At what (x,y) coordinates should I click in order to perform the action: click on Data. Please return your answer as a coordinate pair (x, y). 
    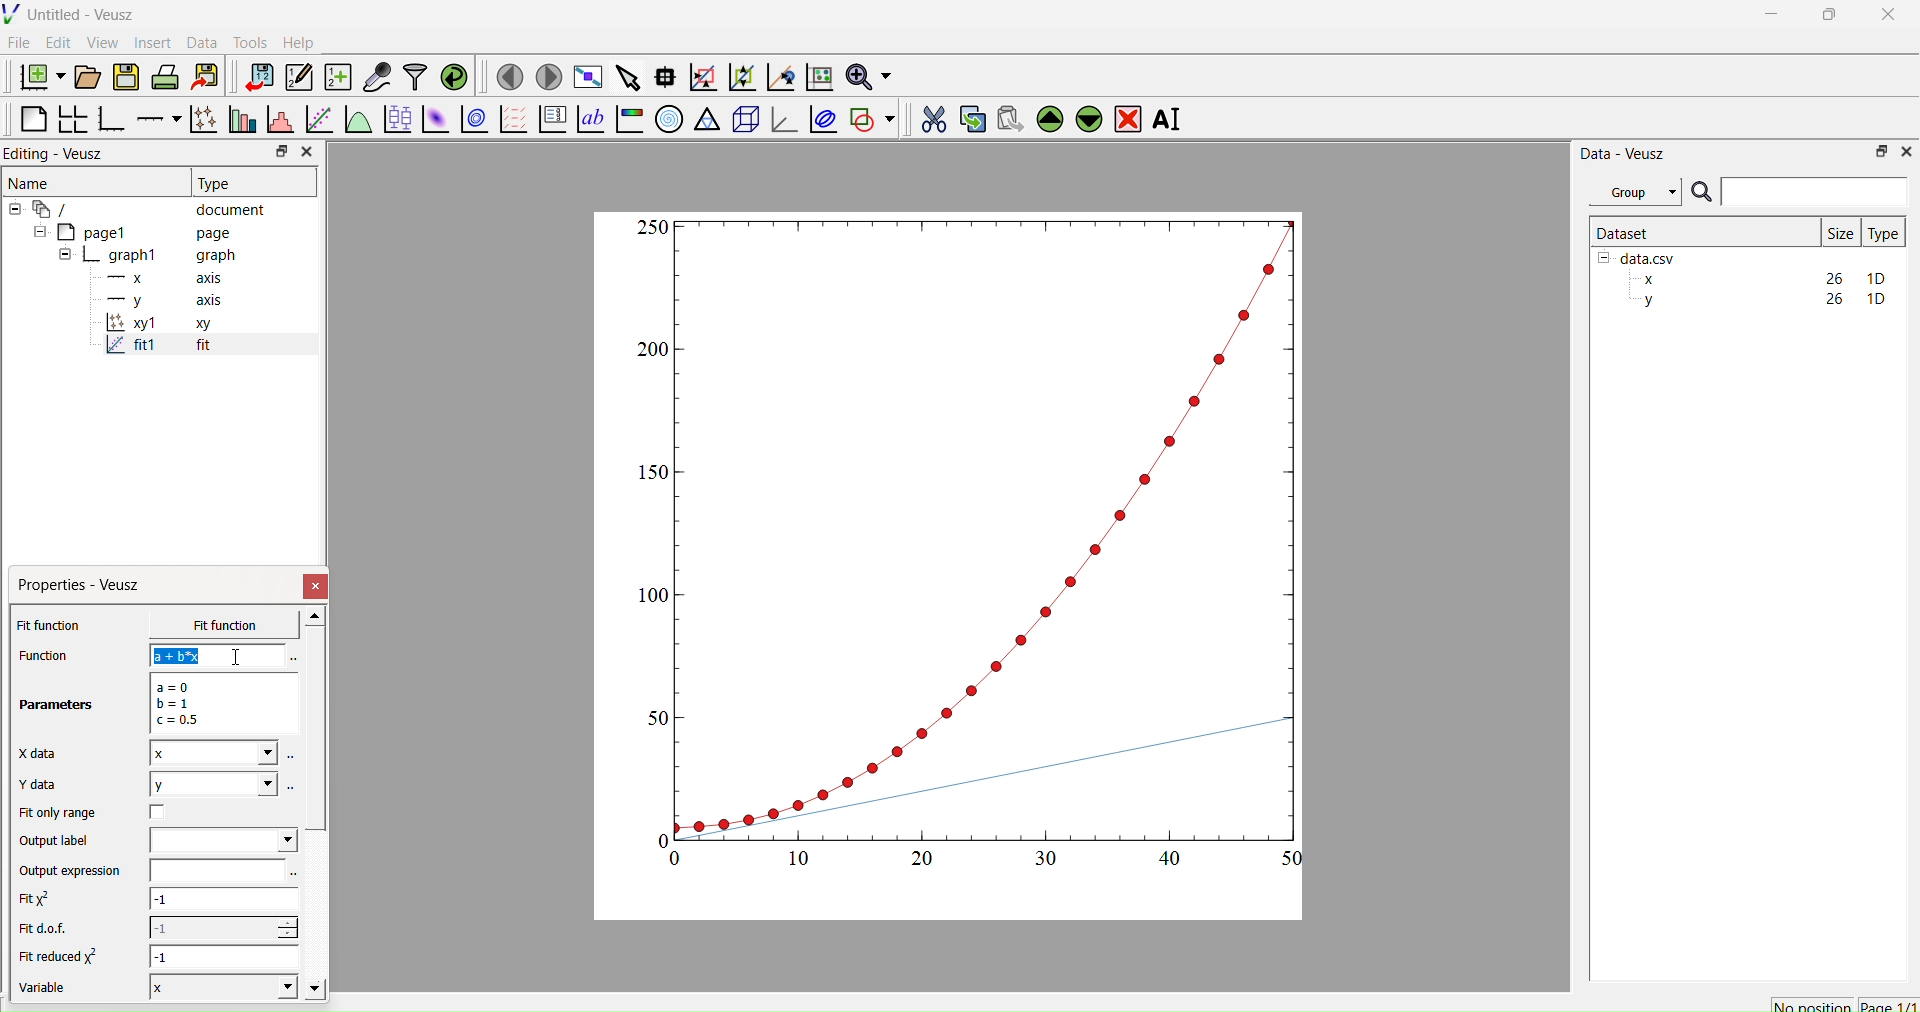
    Looking at the image, I should click on (201, 43).